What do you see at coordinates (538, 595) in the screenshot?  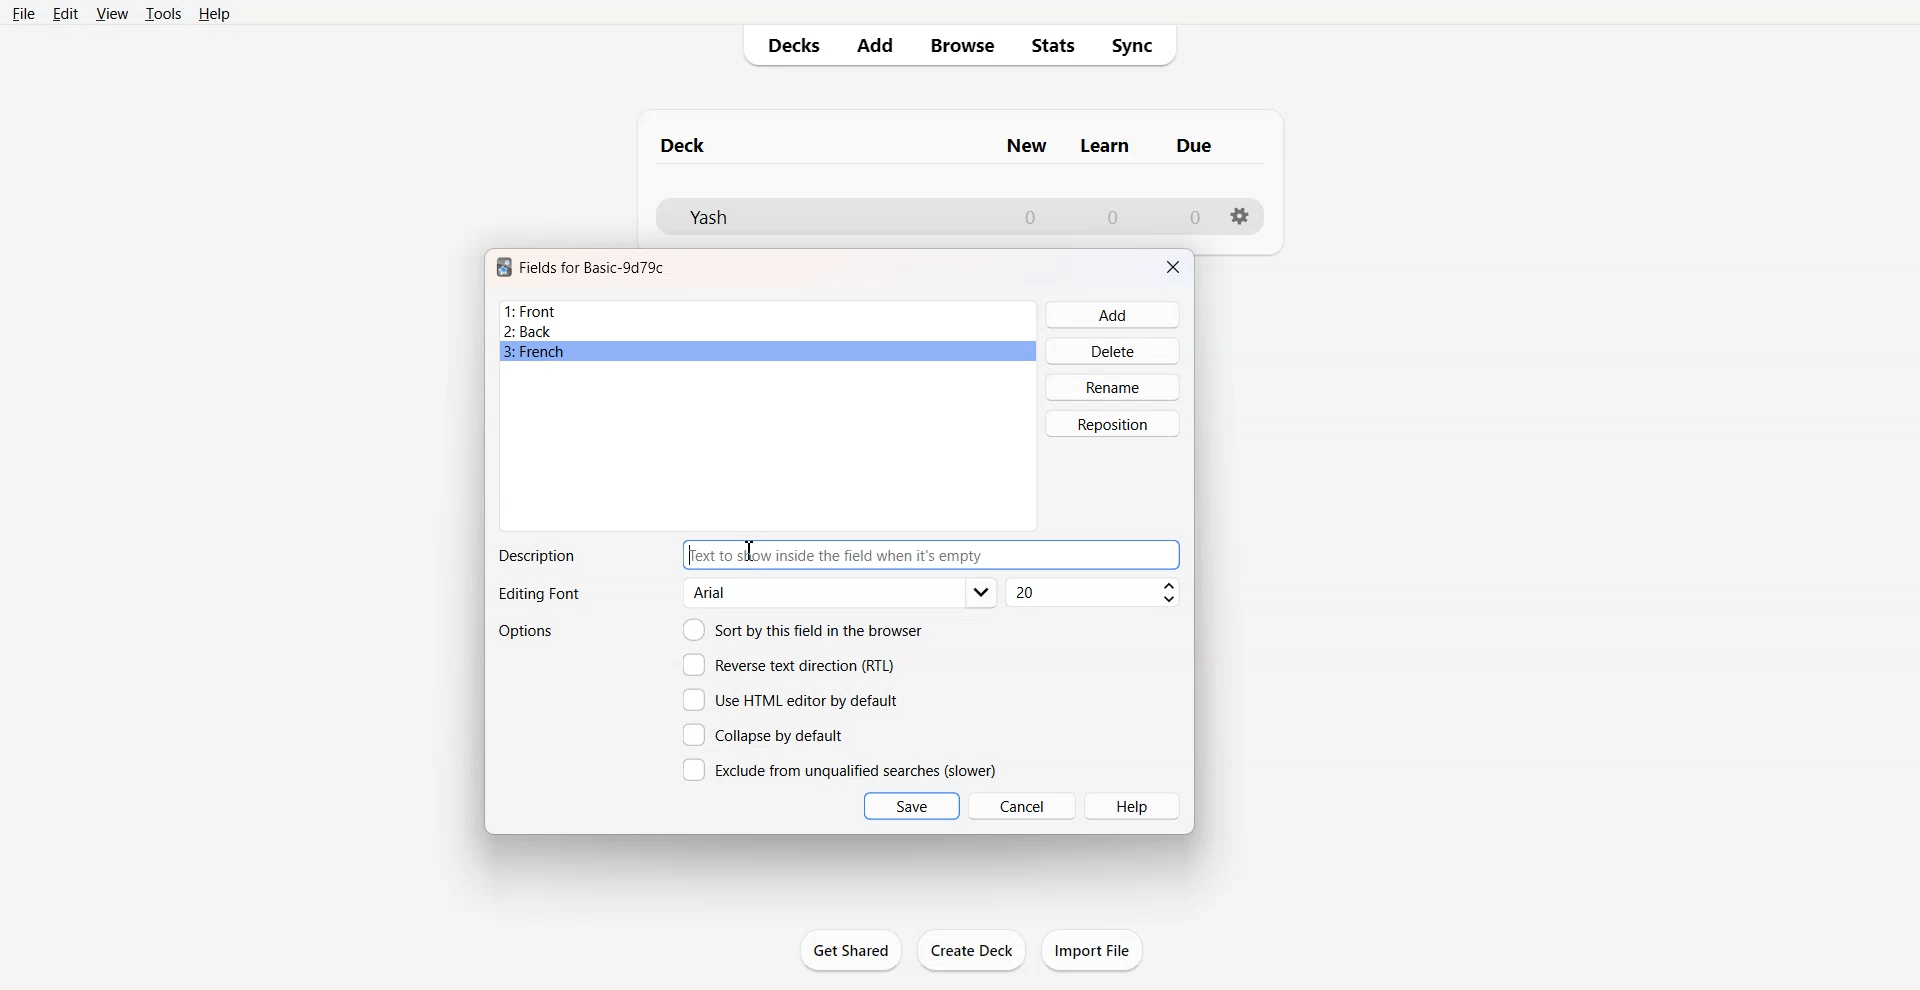 I see `Text` at bounding box center [538, 595].